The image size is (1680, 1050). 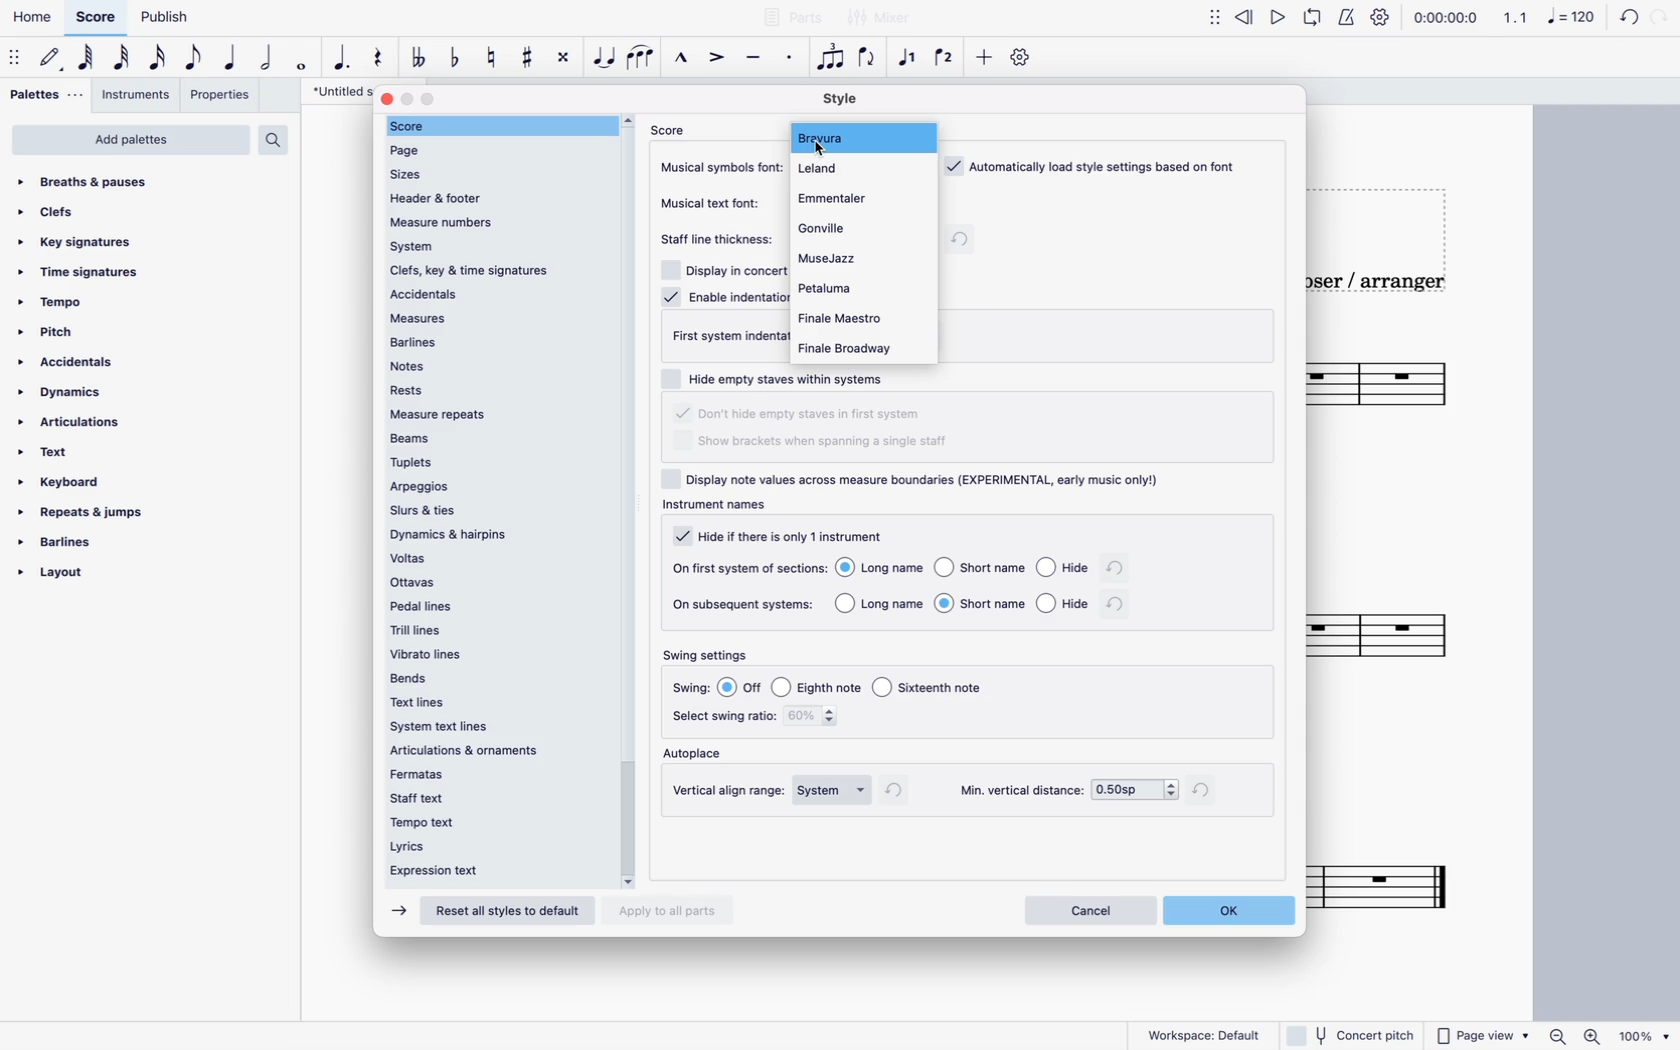 What do you see at coordinates (496, 486) in the screenshot?
I see `arpeggios` at bounding box center [496, 486].